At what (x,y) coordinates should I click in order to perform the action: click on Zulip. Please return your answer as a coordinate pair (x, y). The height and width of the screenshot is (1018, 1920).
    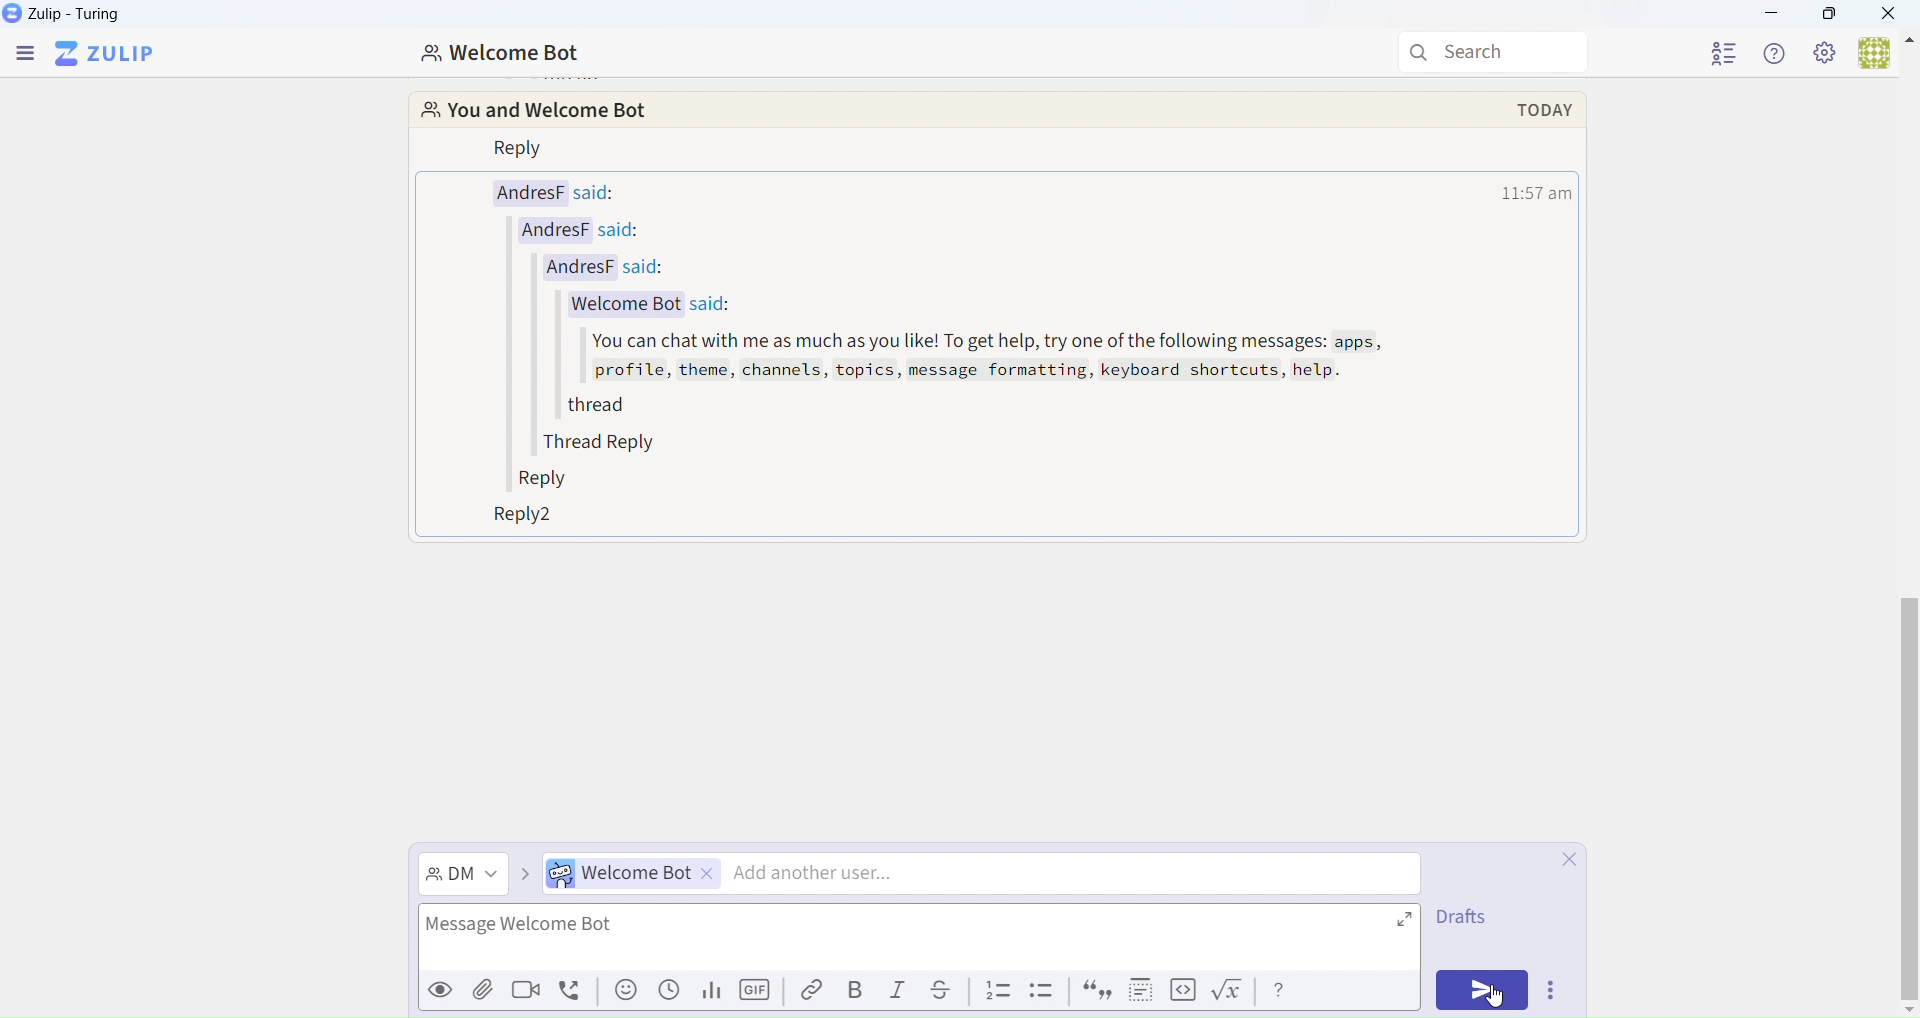
    Looking at the image, I should click on (74, 17).